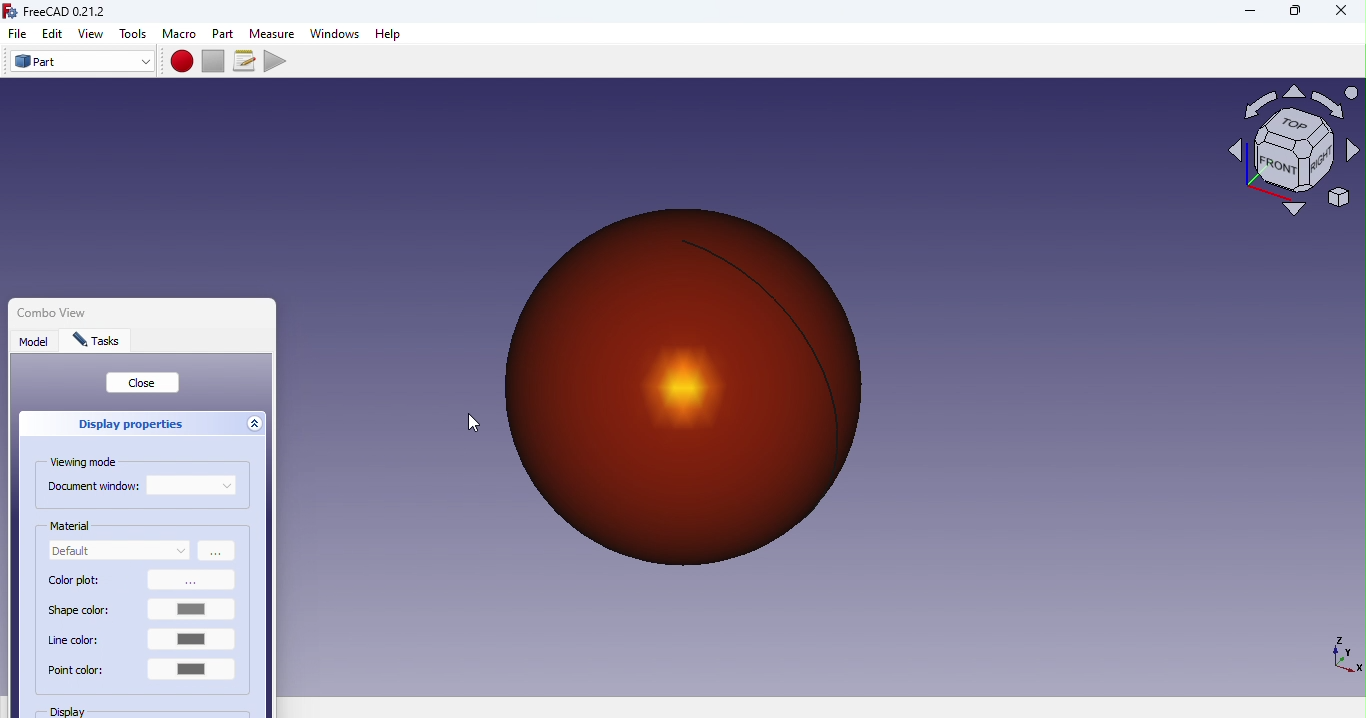 The height and width of the screenshot is (718, 1366). Describe the element at coordinates (1342, 653) in the screenshot. I see `Dimensions` at that location.